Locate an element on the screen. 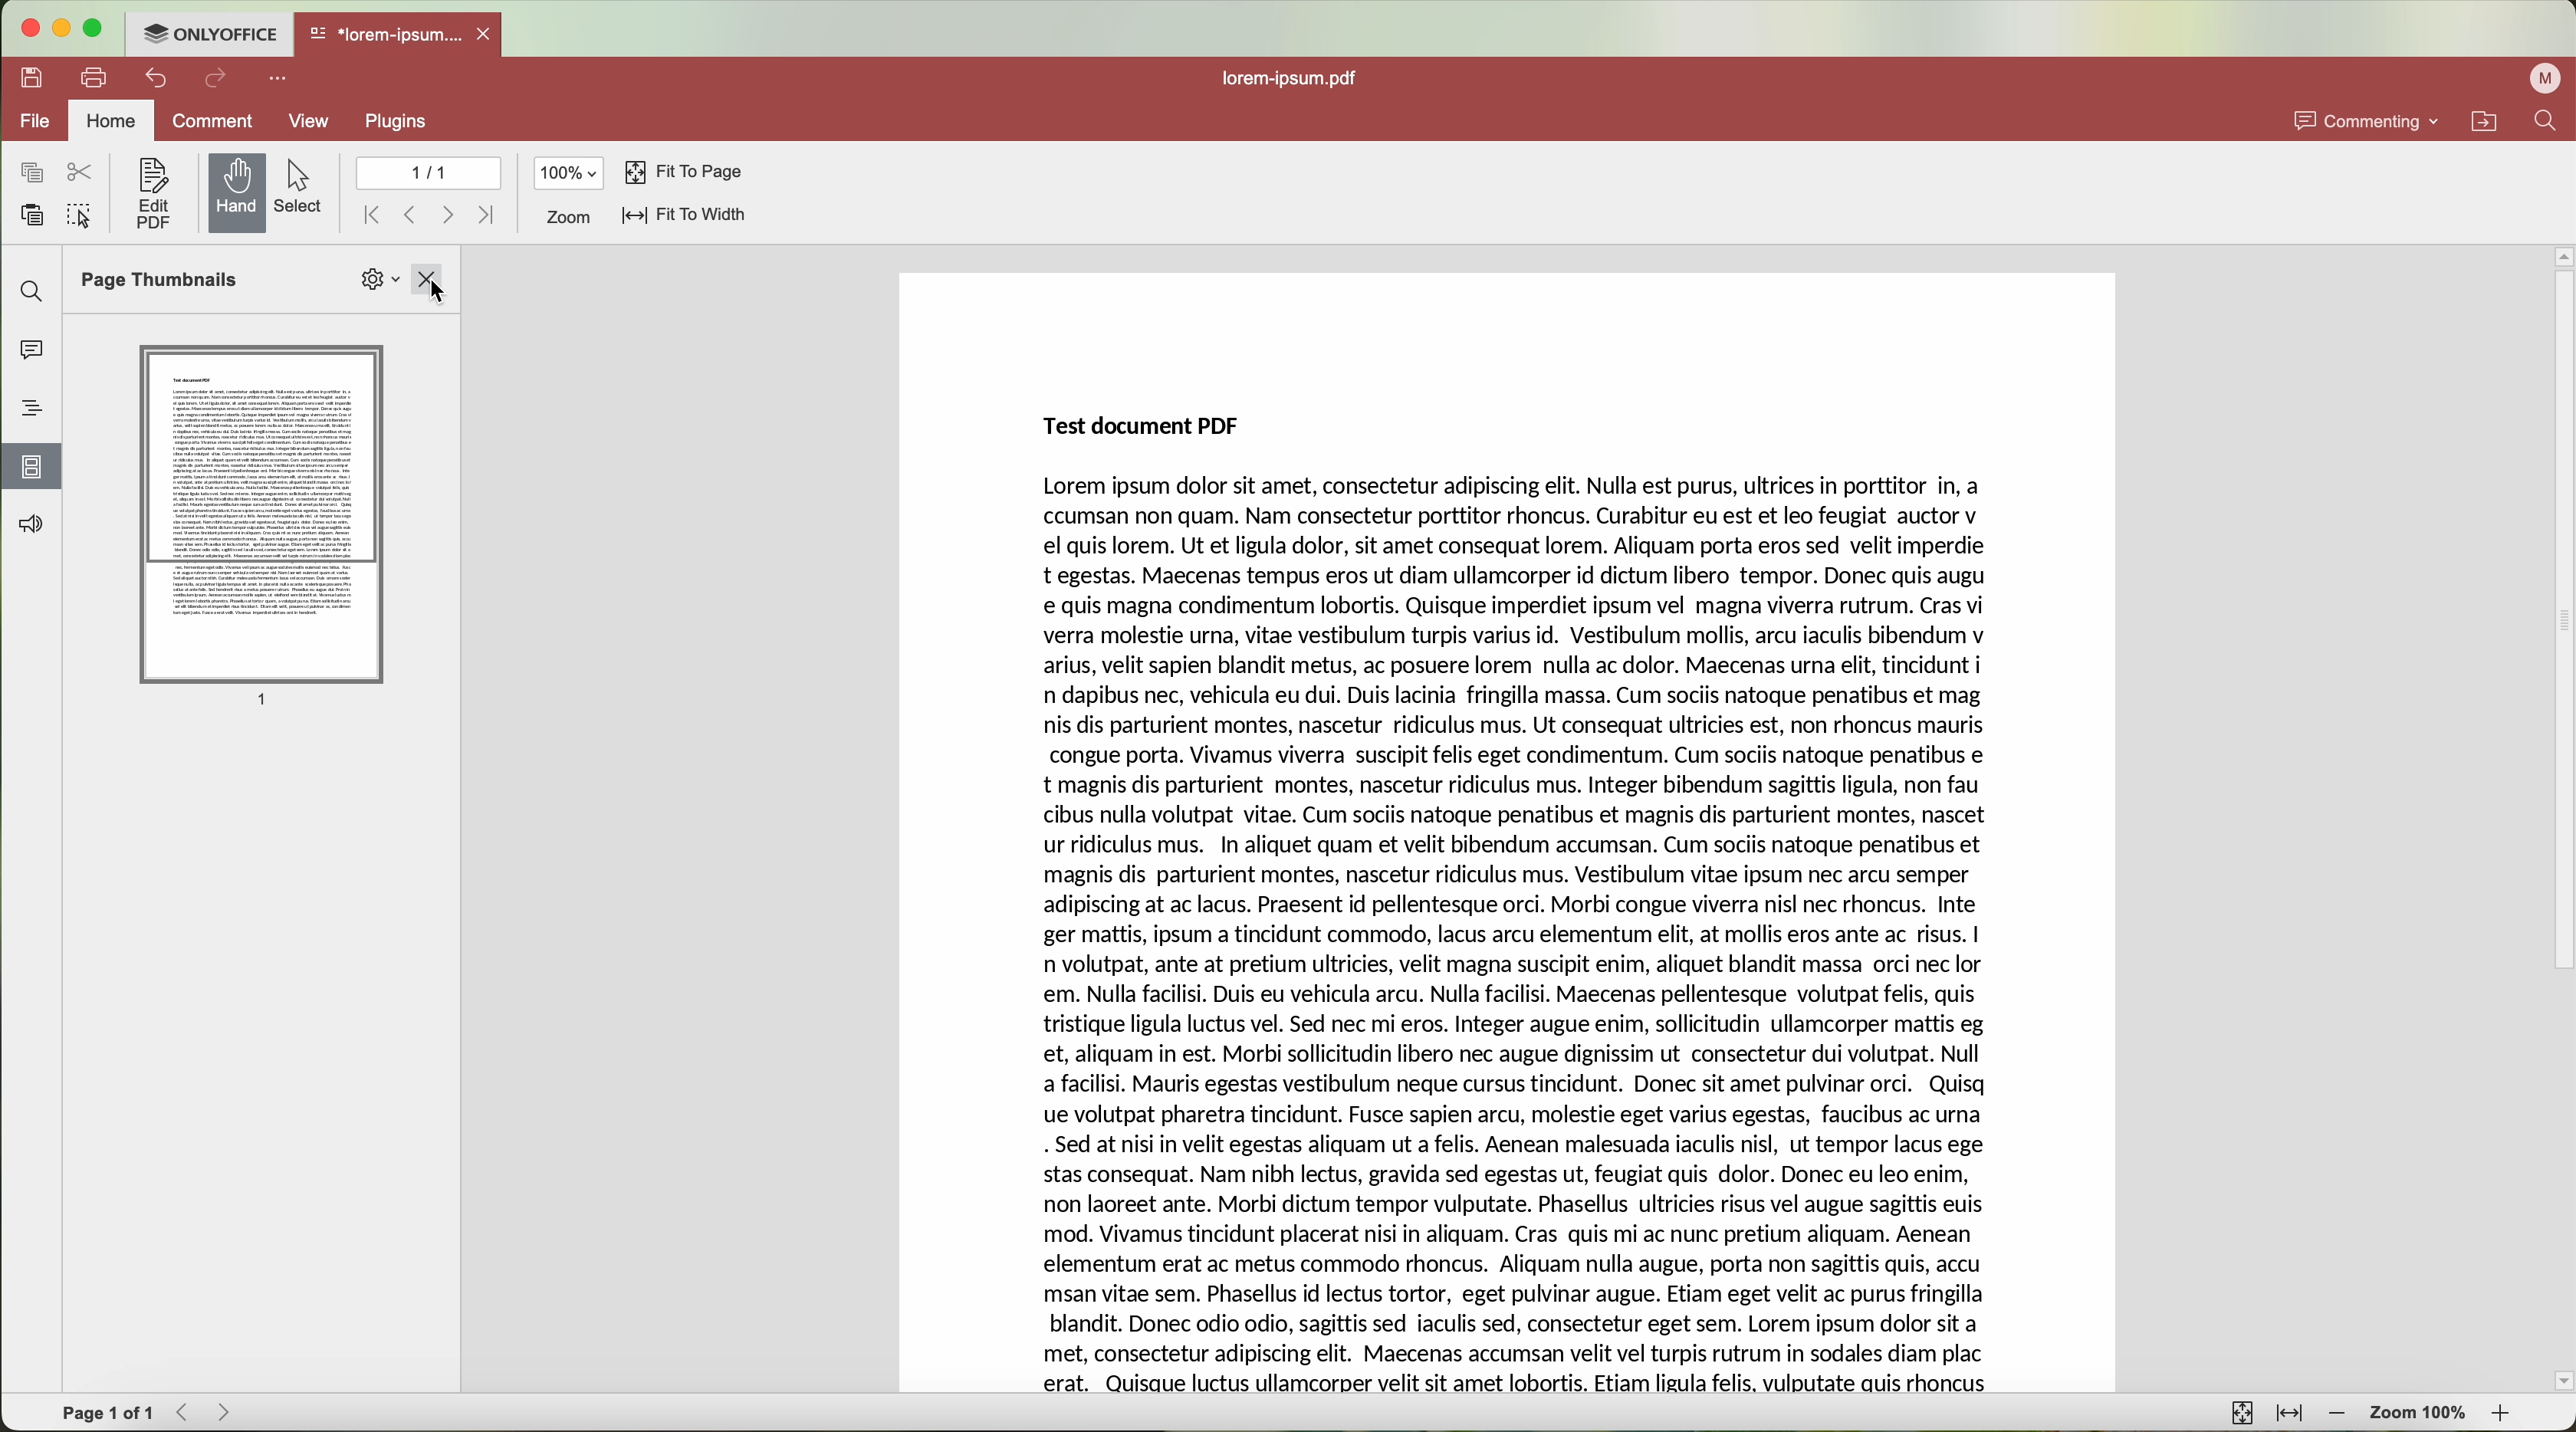  close program is located at coordinates (23, 28).